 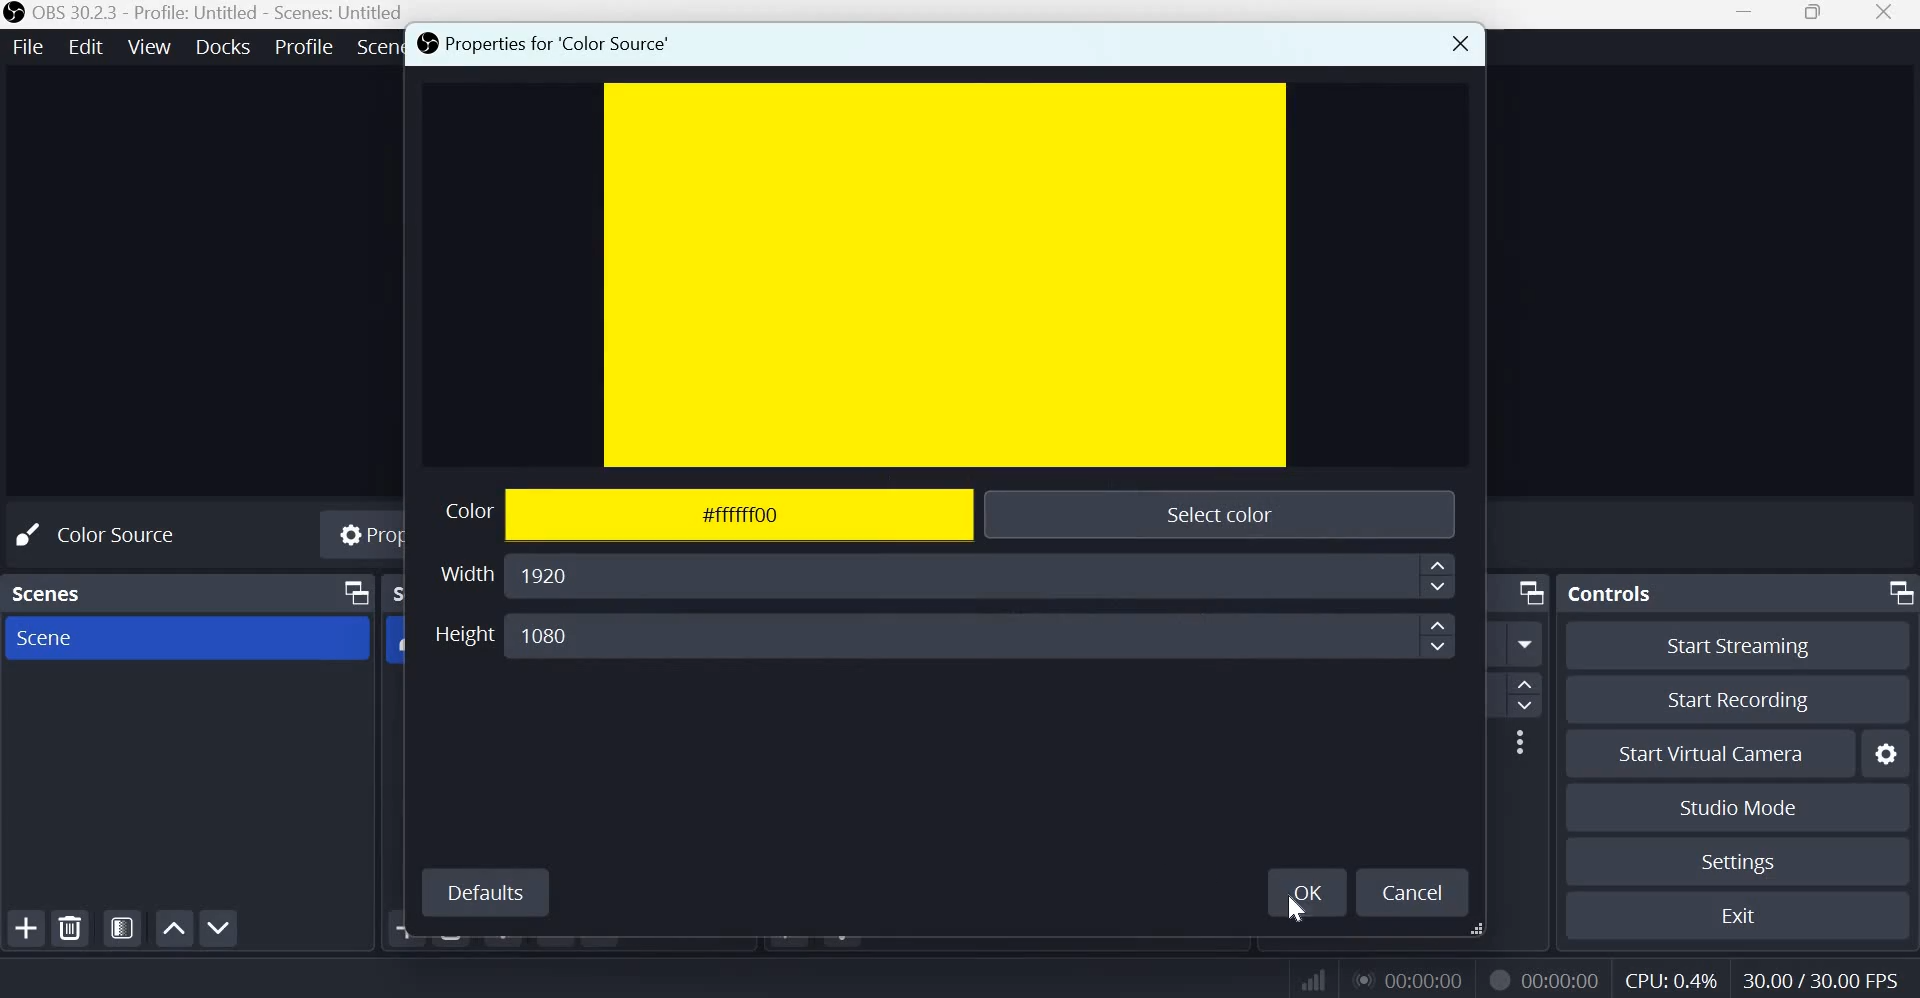 What do you see at coordinates (1526, 592) in the screenshot?
I see `Dock Options icon` at bounding box center [1526, 592].